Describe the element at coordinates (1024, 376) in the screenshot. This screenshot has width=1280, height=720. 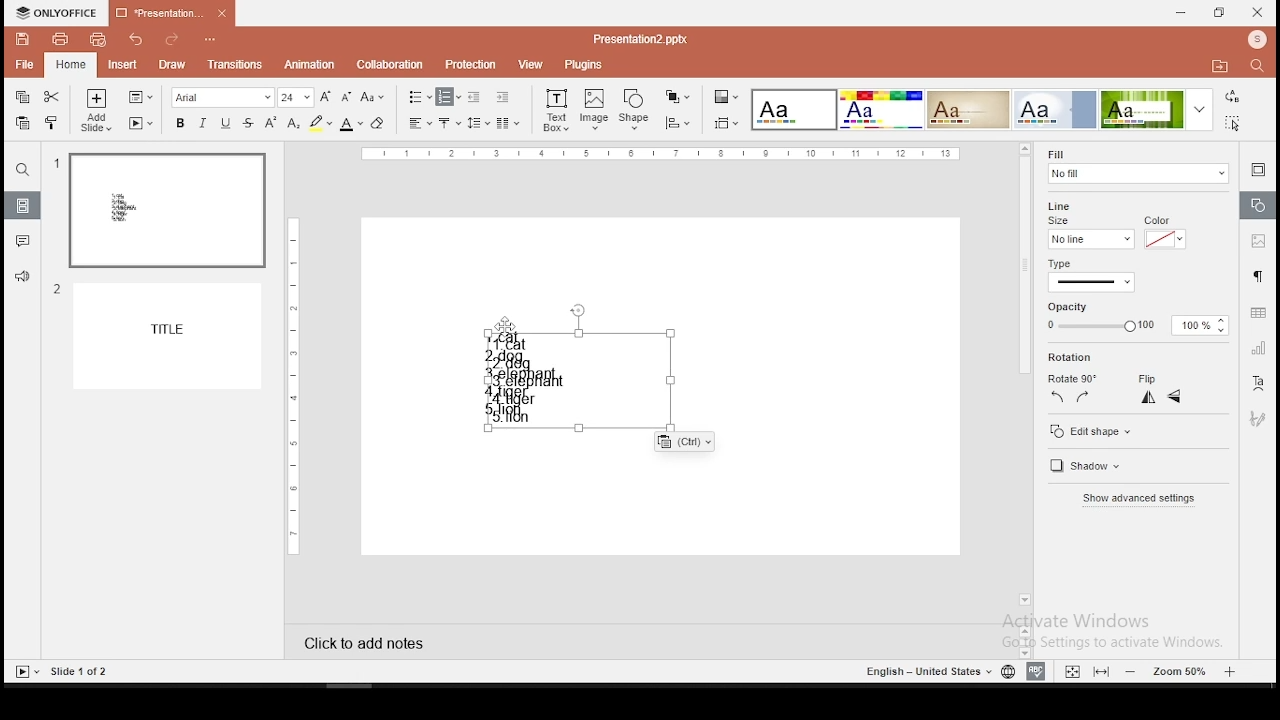
I see `scroll bar` at that location.